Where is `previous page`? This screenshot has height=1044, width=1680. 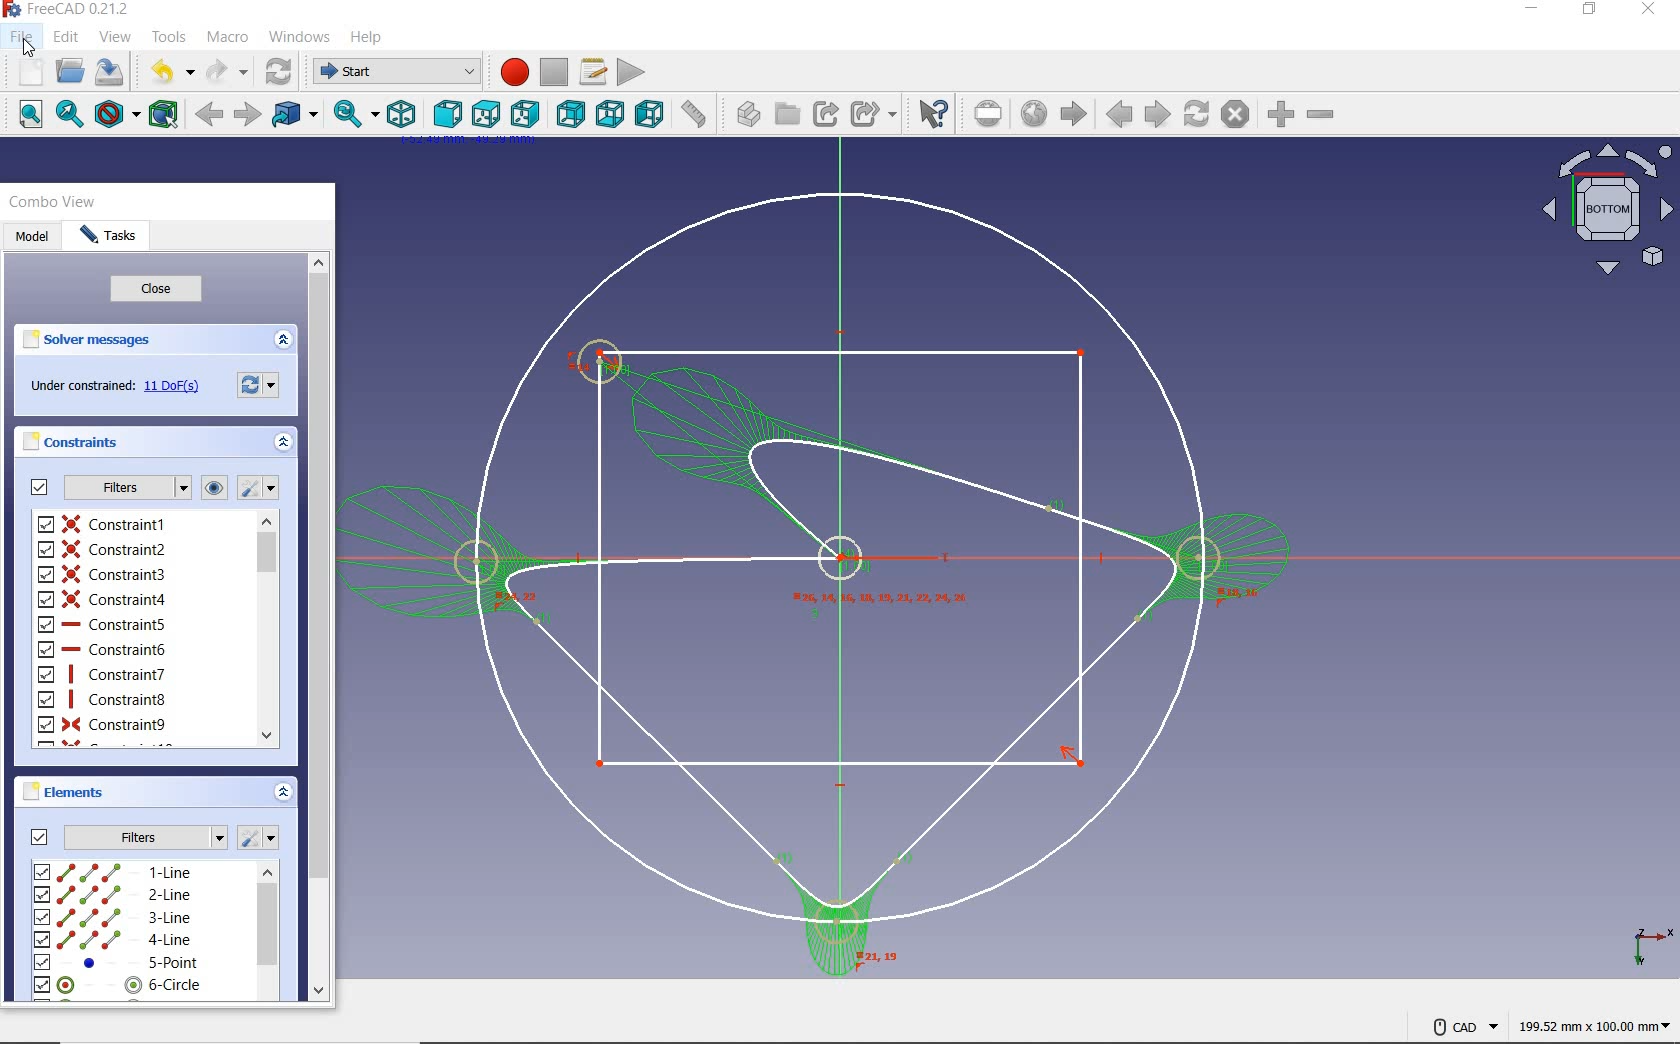 previous page is located at coordinates (1119, 117).